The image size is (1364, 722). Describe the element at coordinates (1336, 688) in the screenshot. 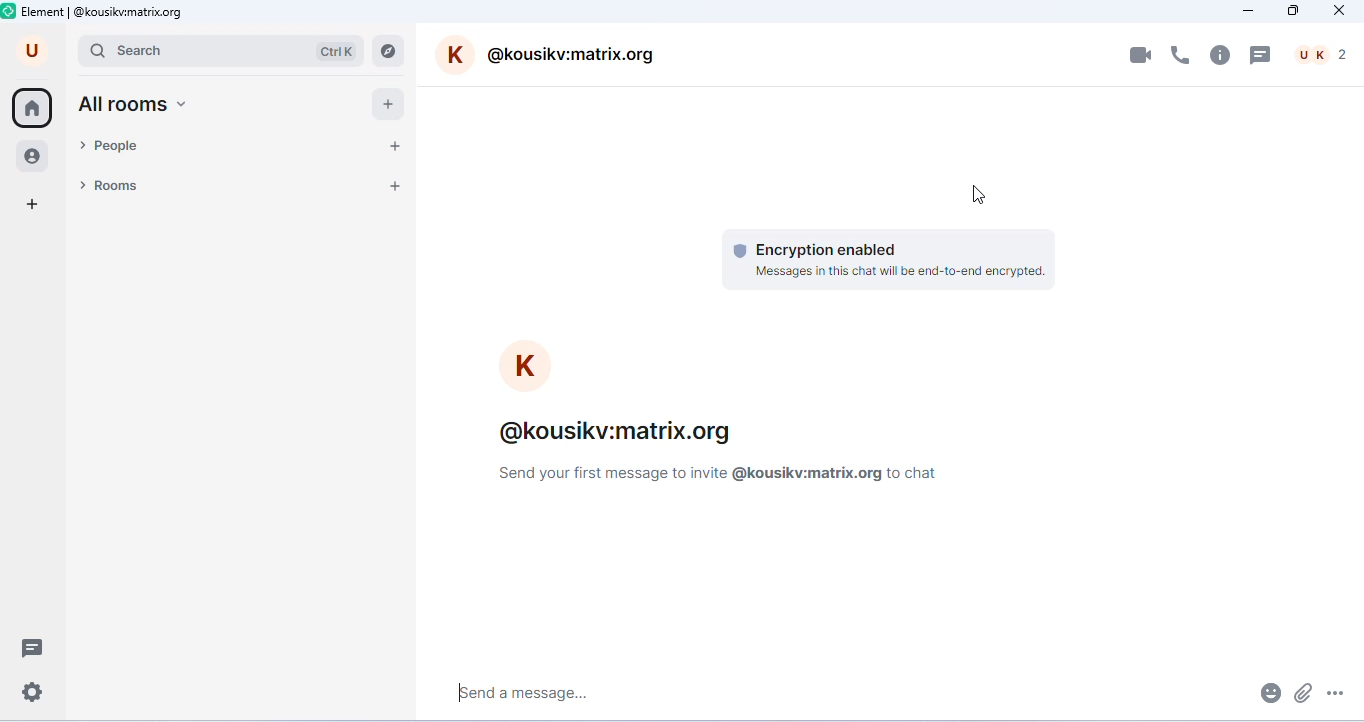

I see `more options` at that location.